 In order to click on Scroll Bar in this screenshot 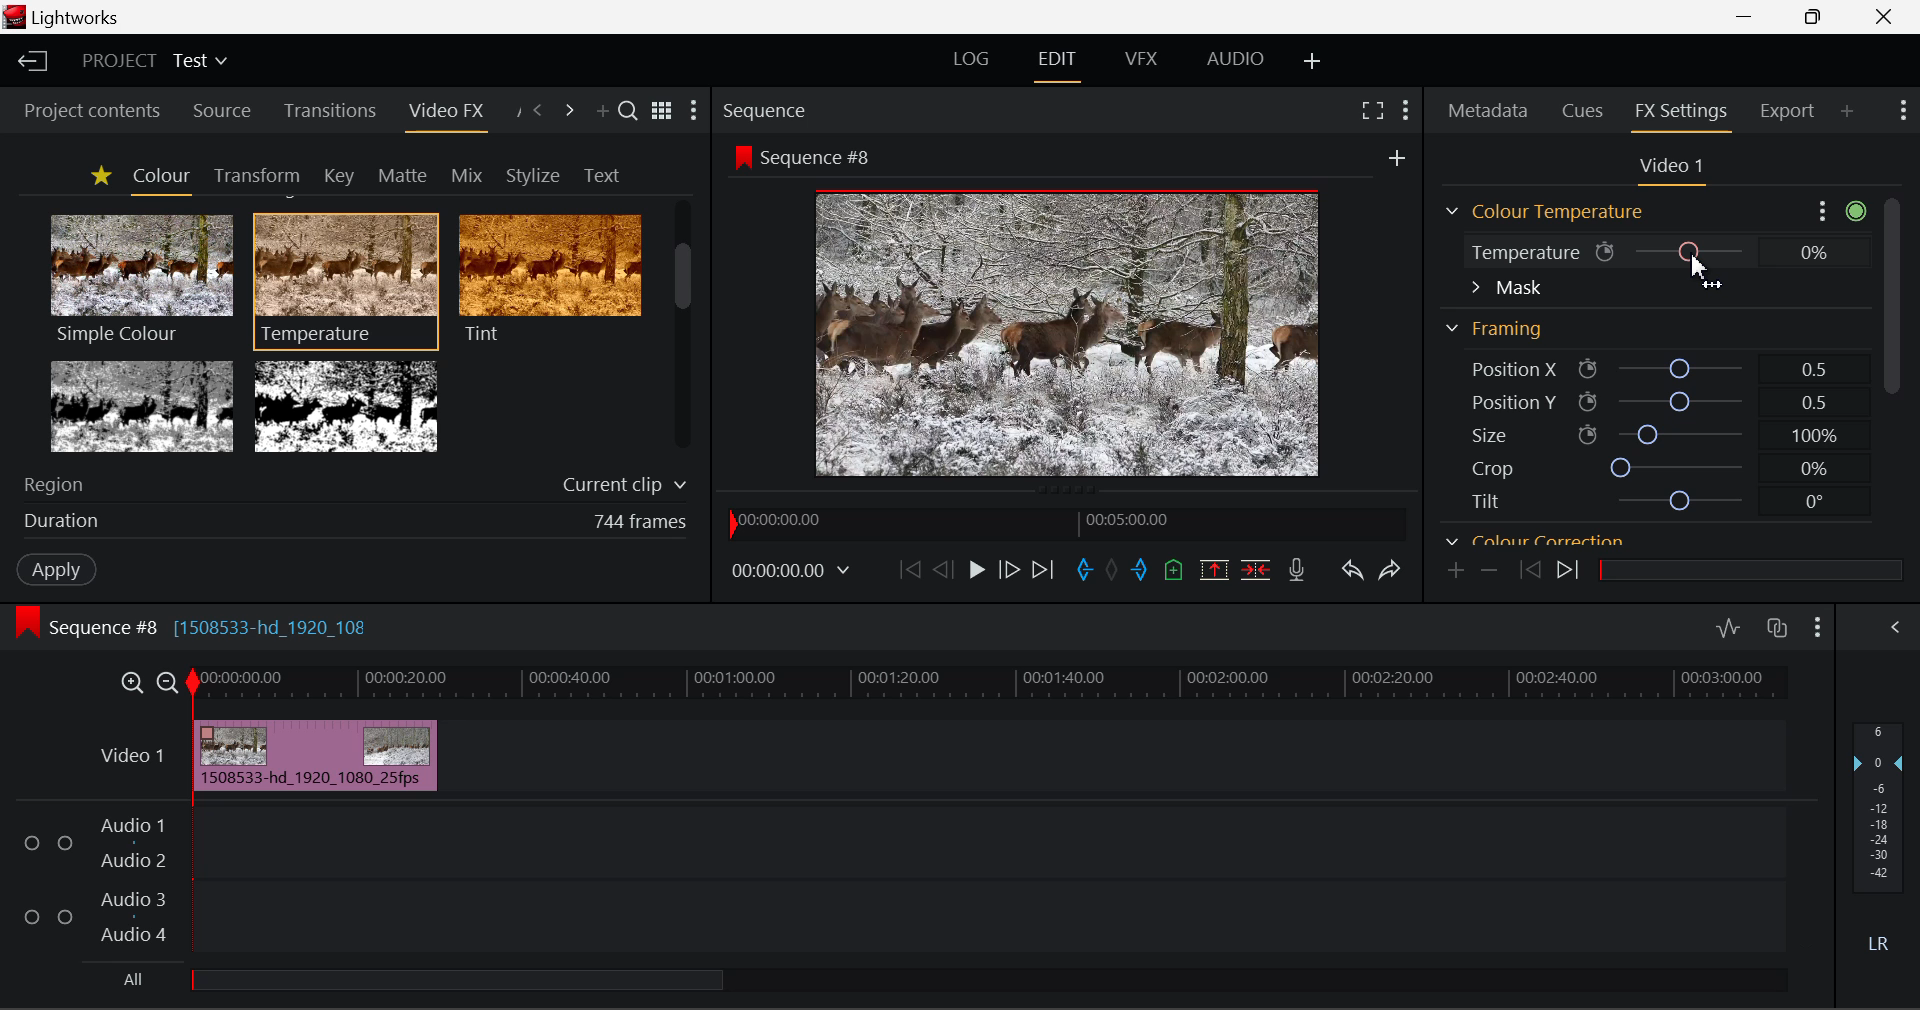, I will do `click(684, 329)`.